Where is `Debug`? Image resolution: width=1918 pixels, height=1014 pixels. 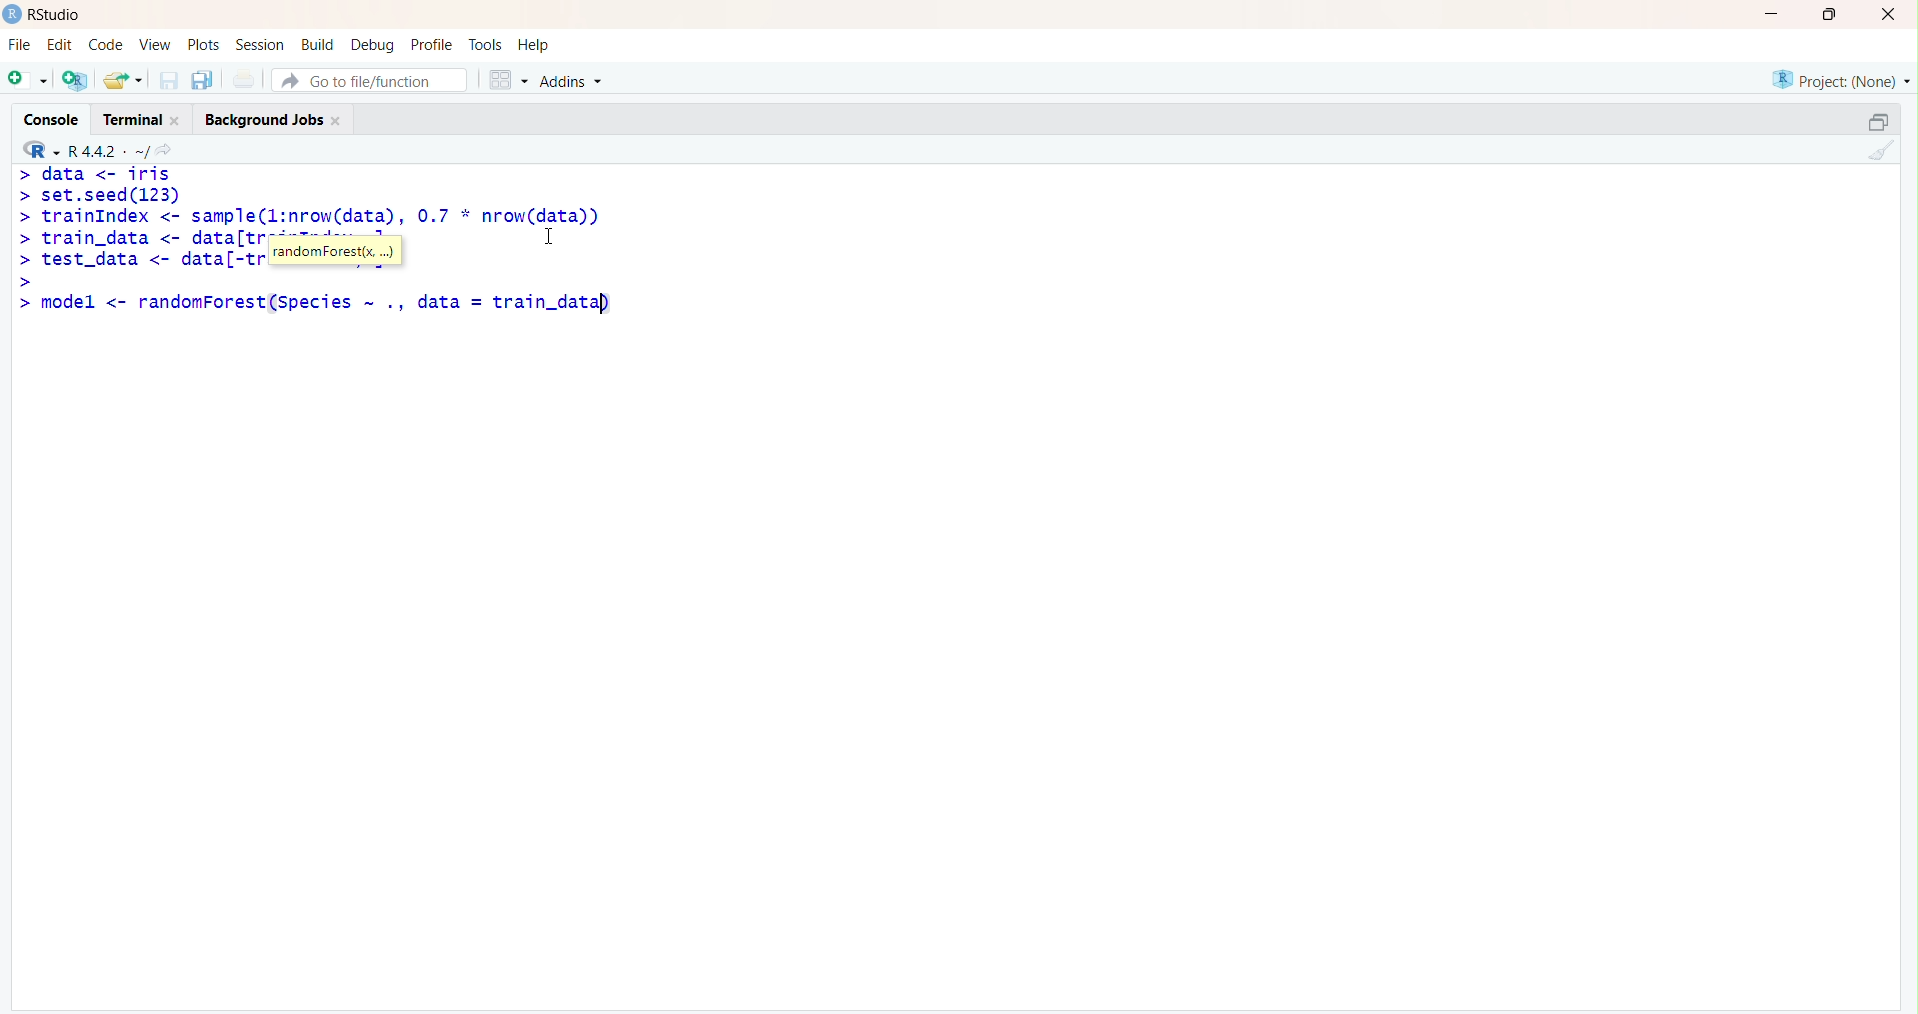 Debug is located at coordinates (374, 43).